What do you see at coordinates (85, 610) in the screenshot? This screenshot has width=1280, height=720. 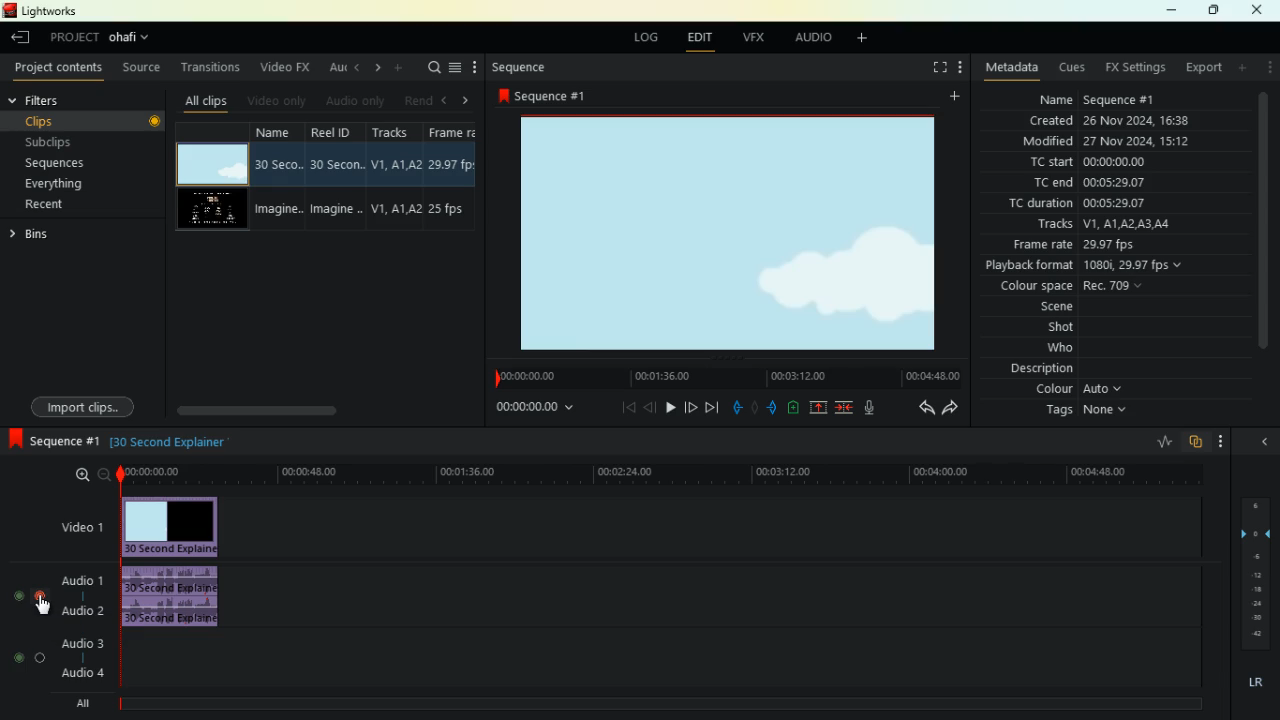 I see `audio 2` at bounding box center [85, 610].